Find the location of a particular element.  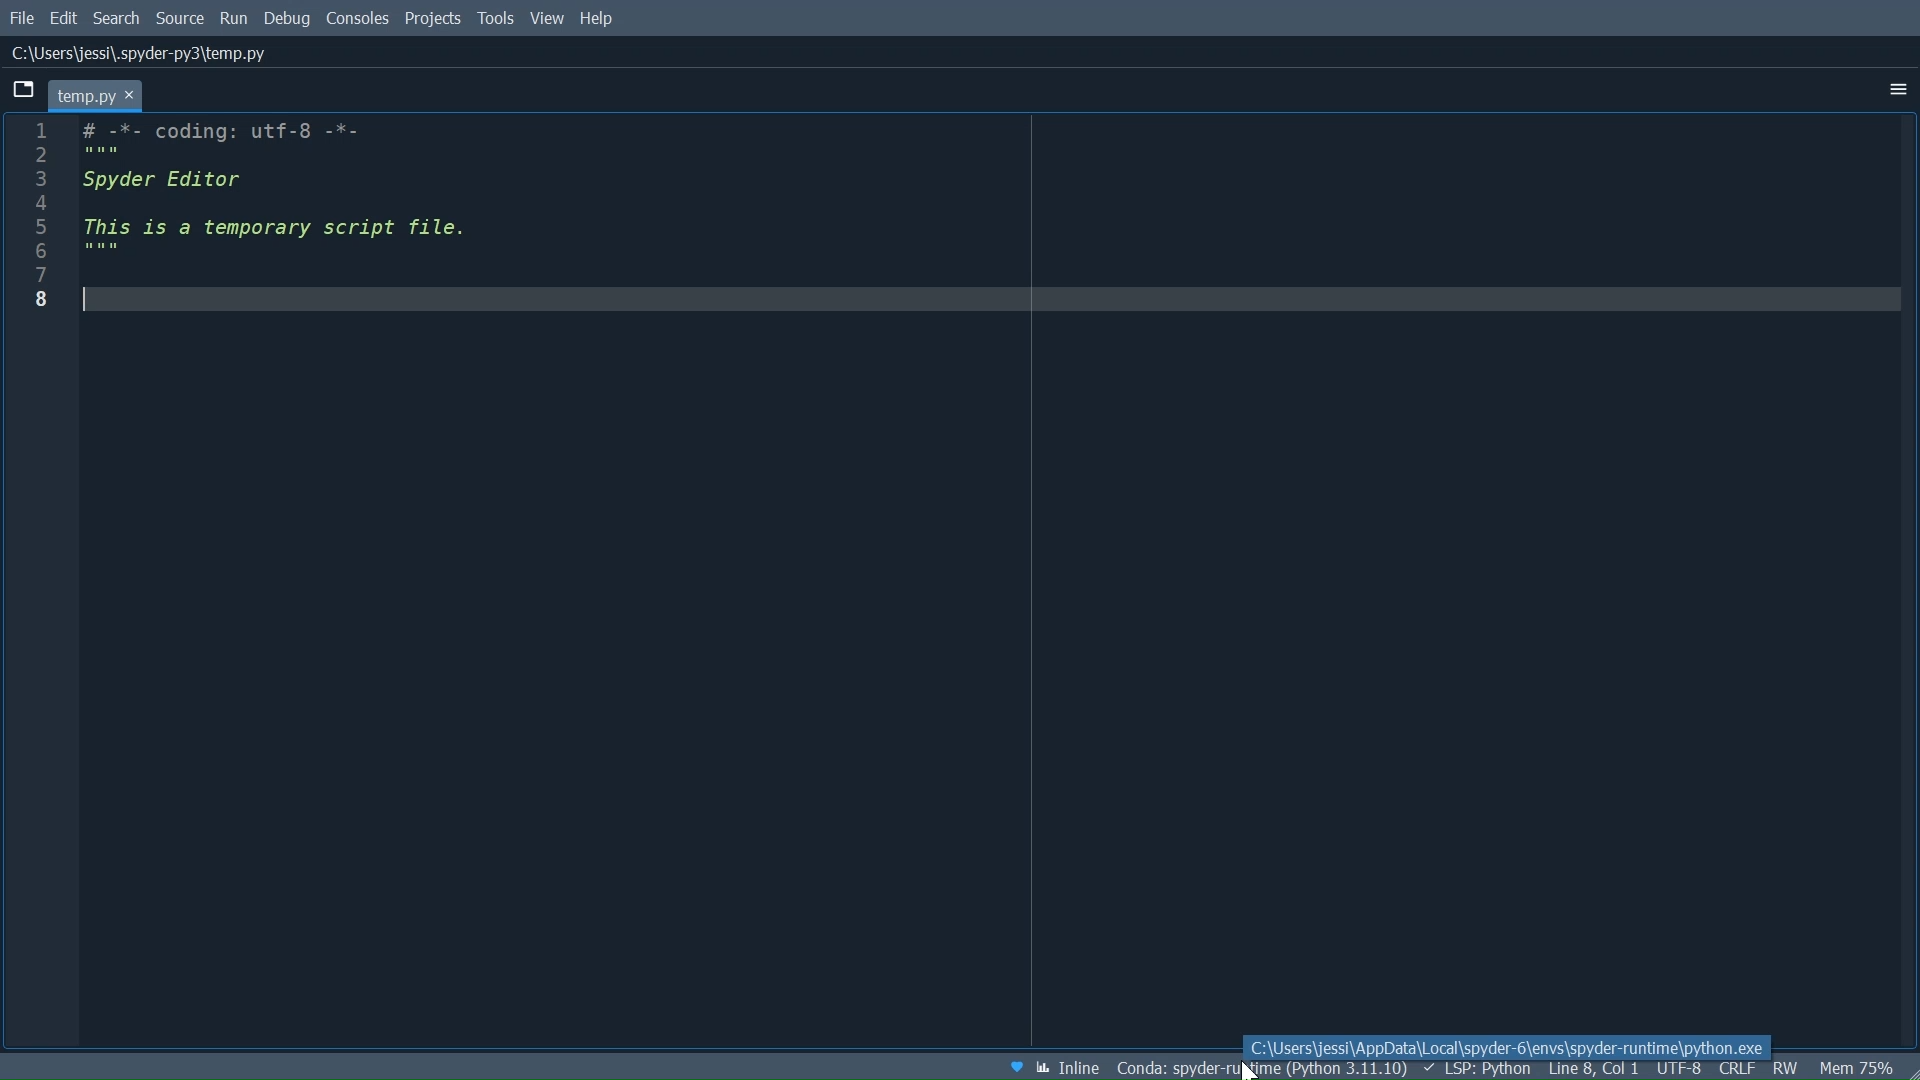

LSP: Python is located at coordinates (1479, 1071).